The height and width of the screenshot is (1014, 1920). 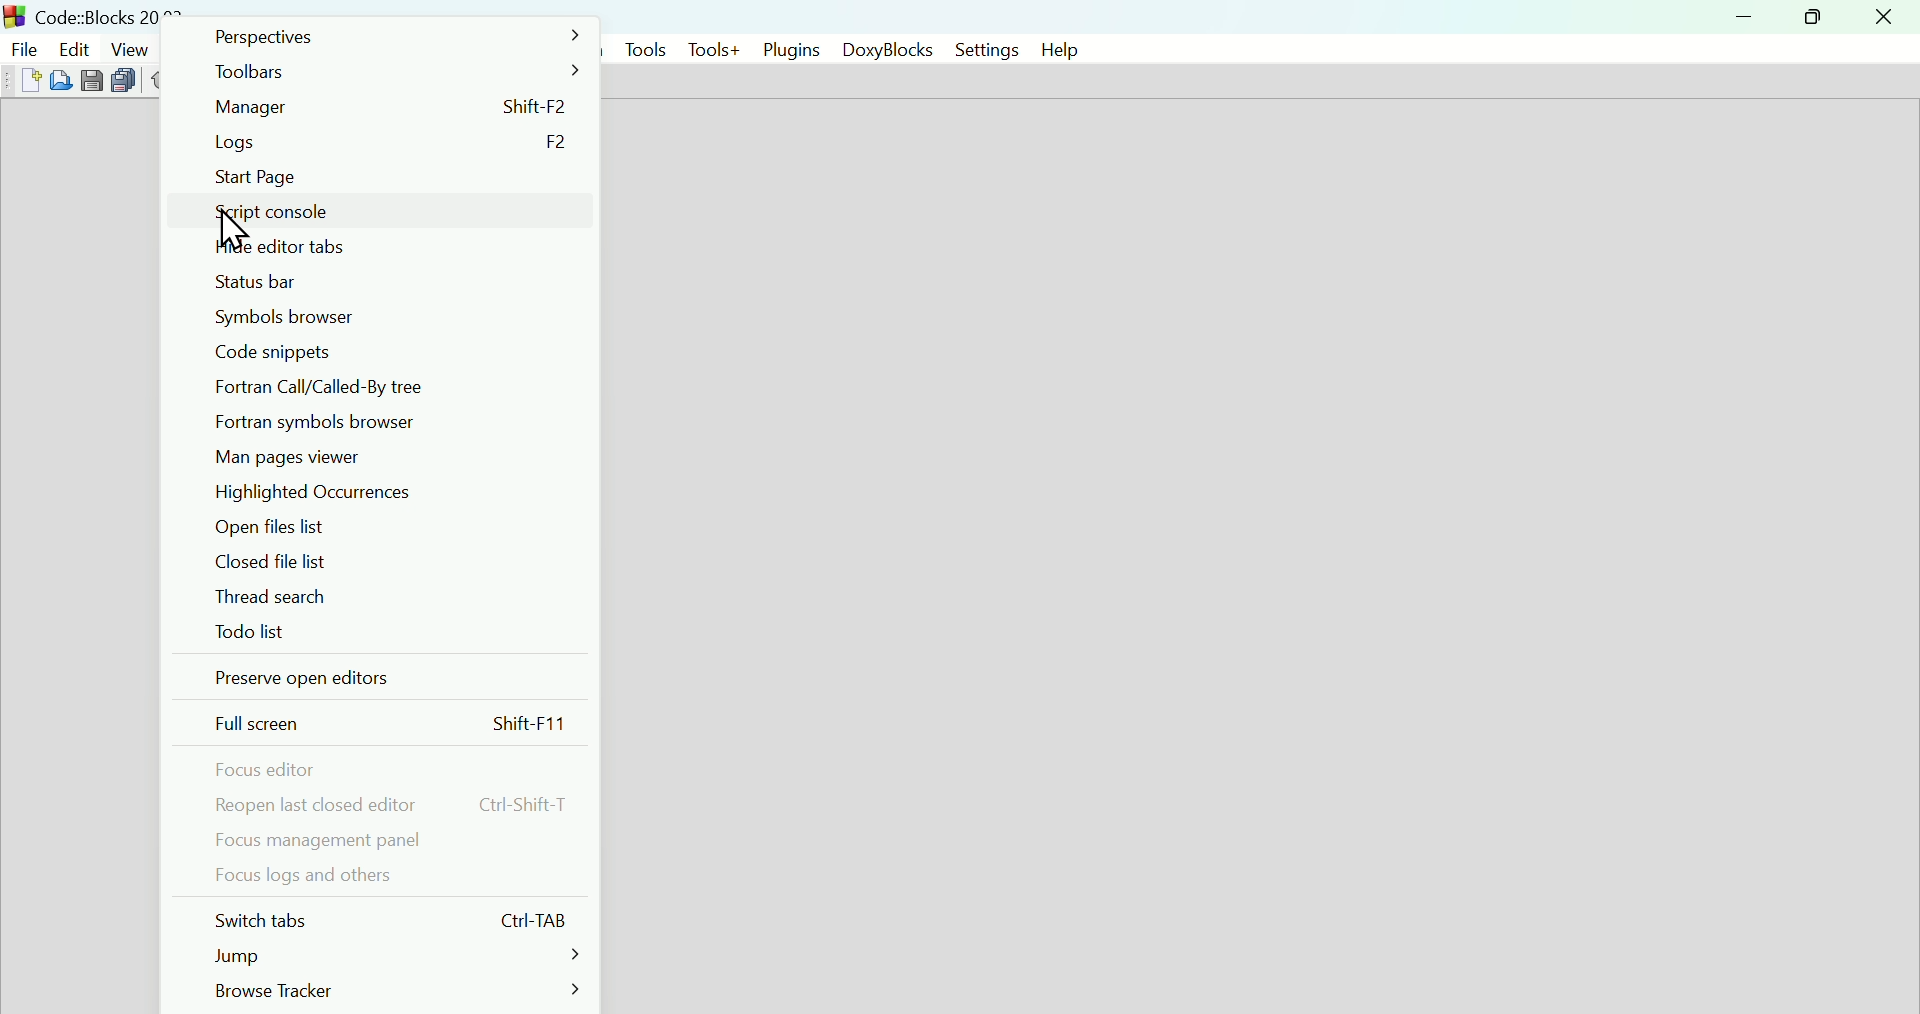 I want to click on Perspectives, so click(x=393, y=35).